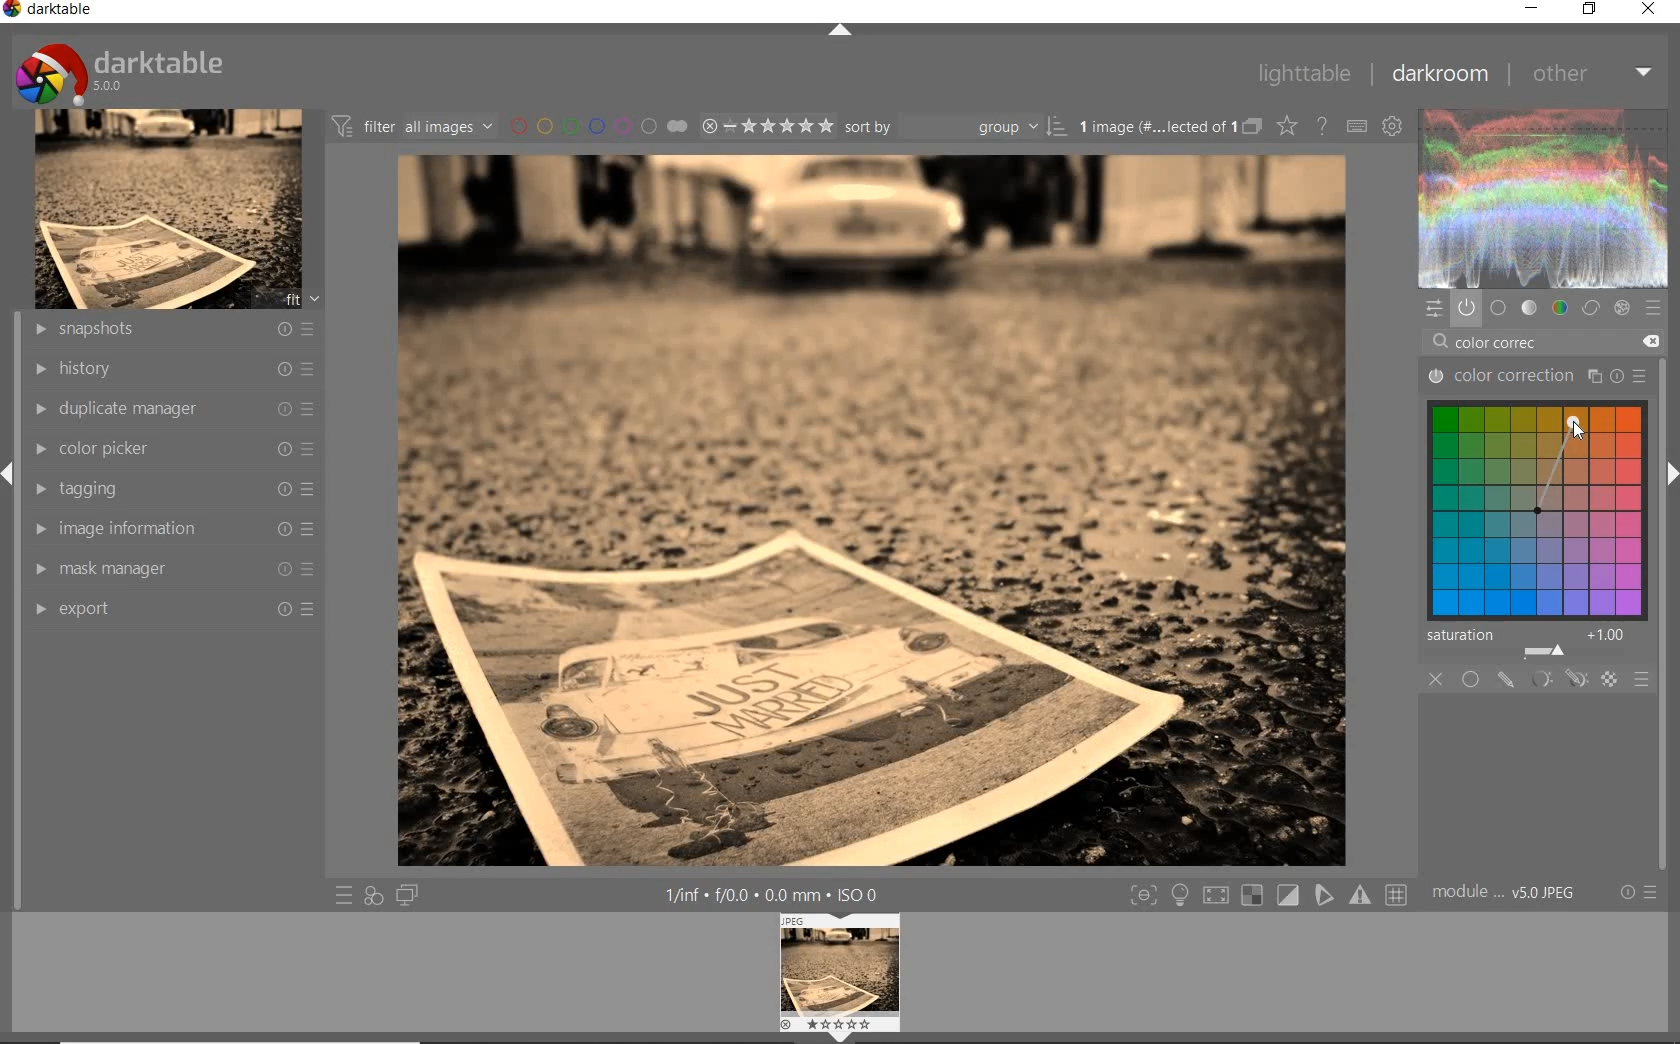 The width and height of the screenshot is (1680, 1044). What do you see at coordinates (1667, 401) in the screenshot?
I see `scollbar` at bounding box center [1667, 401].